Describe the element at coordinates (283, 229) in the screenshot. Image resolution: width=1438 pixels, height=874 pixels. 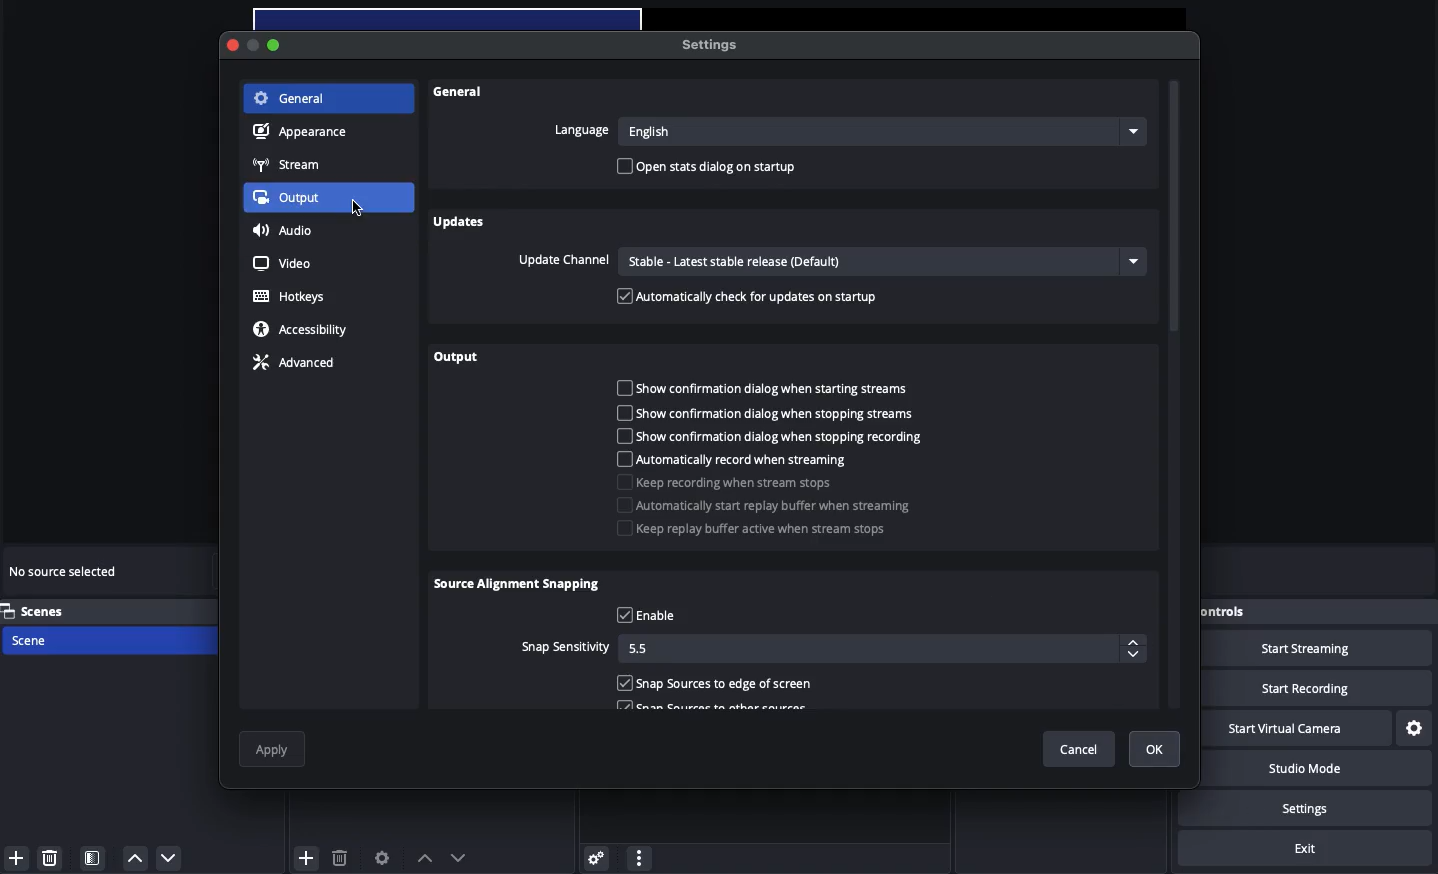
I see `Audio` at that location.